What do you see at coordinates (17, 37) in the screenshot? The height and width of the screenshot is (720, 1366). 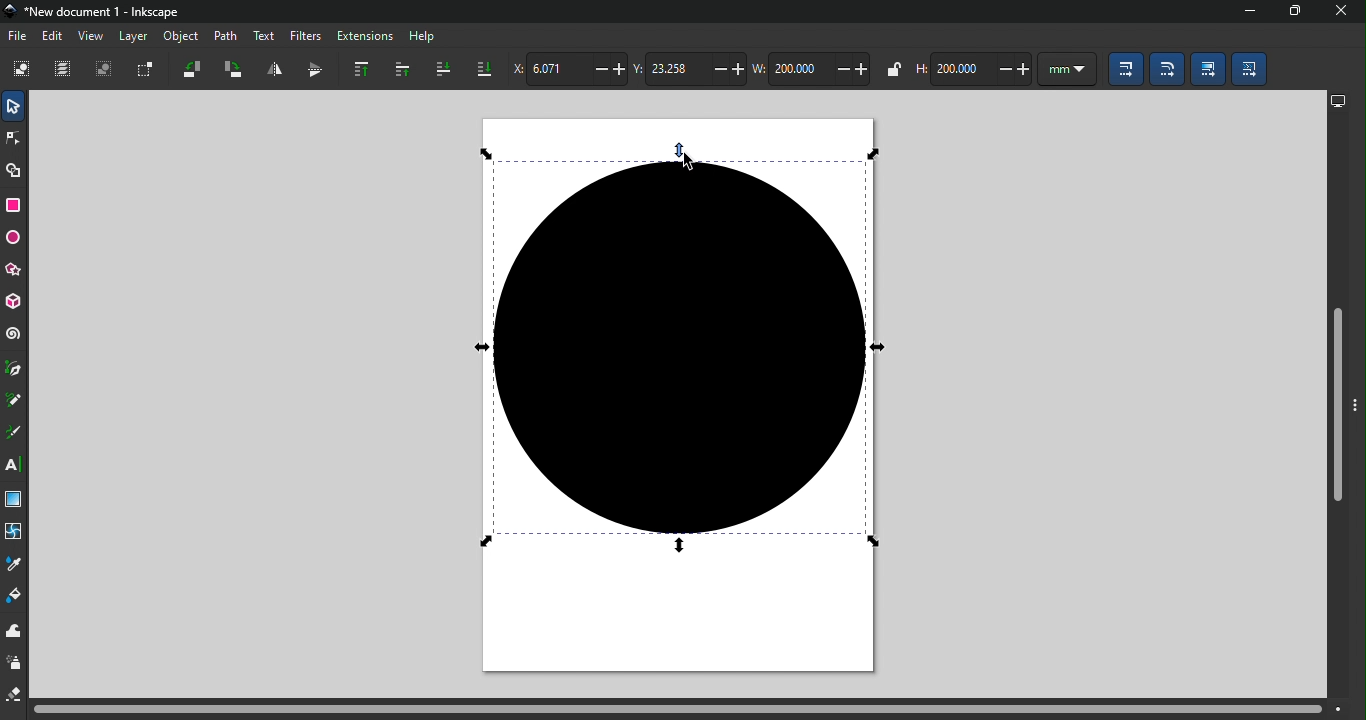 I see `File` at bounding box center [17, 37].